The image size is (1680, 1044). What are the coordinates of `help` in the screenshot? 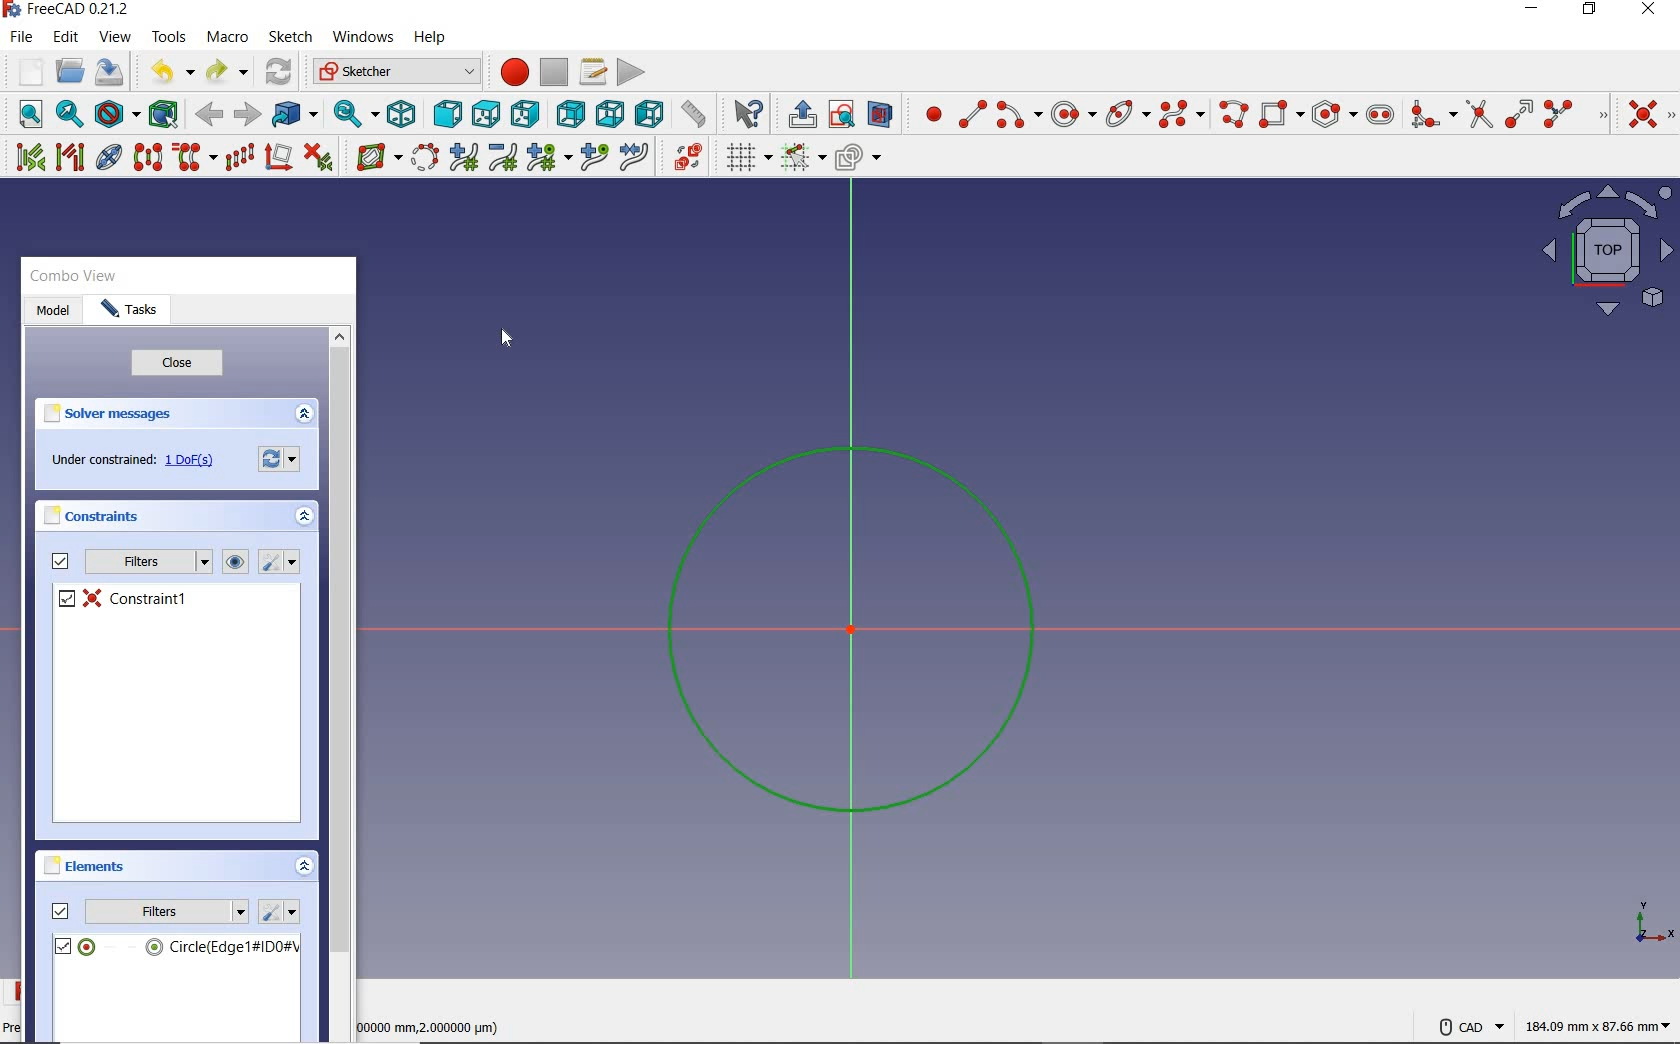 It's located at (435, 38).